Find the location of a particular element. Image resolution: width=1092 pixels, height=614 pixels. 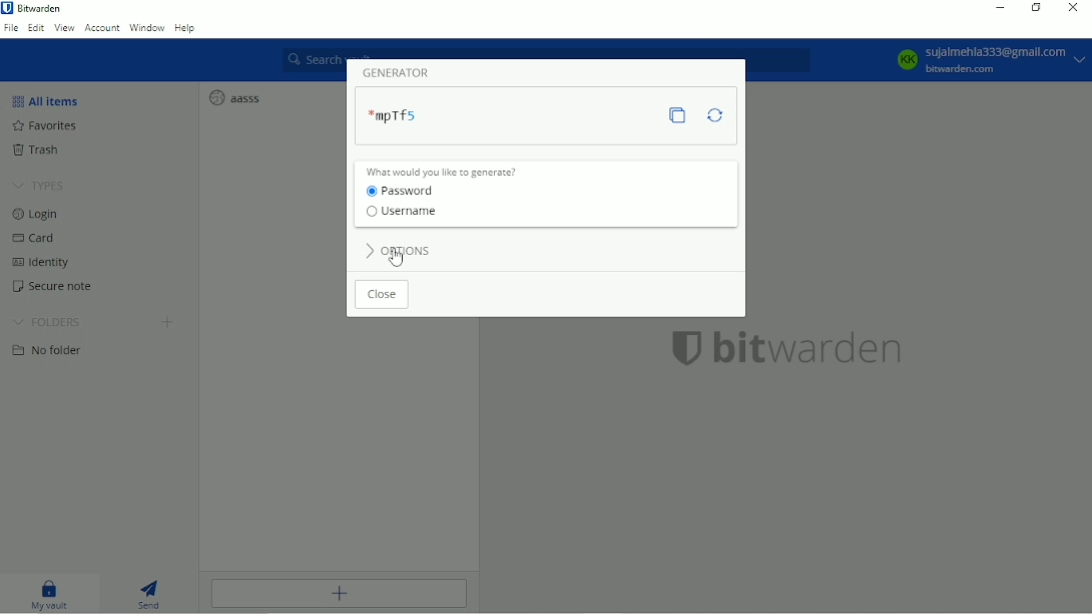

aasss login entry is located at coordinates (238, 97).